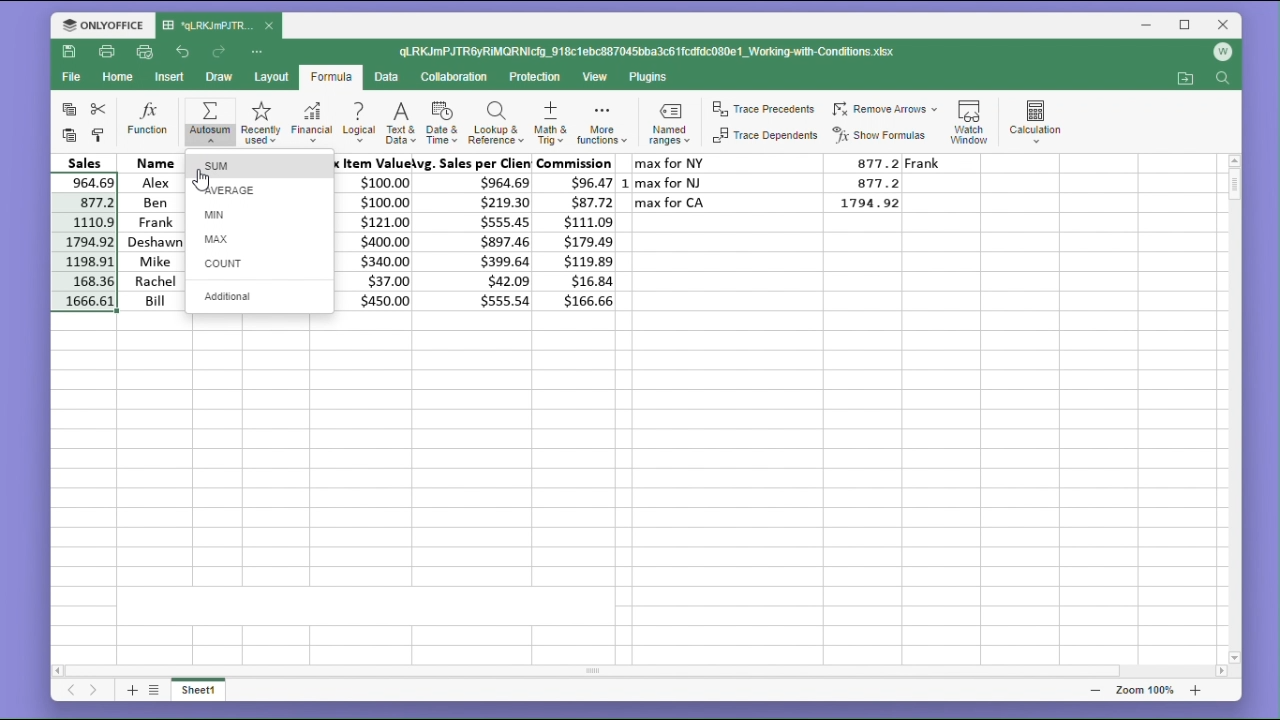 The width and height of the screenshot is (1280, 720). What do you see at coordinates (637, 485) in the screenshot?
I see `empty cells` at bounding box center [637, 485].